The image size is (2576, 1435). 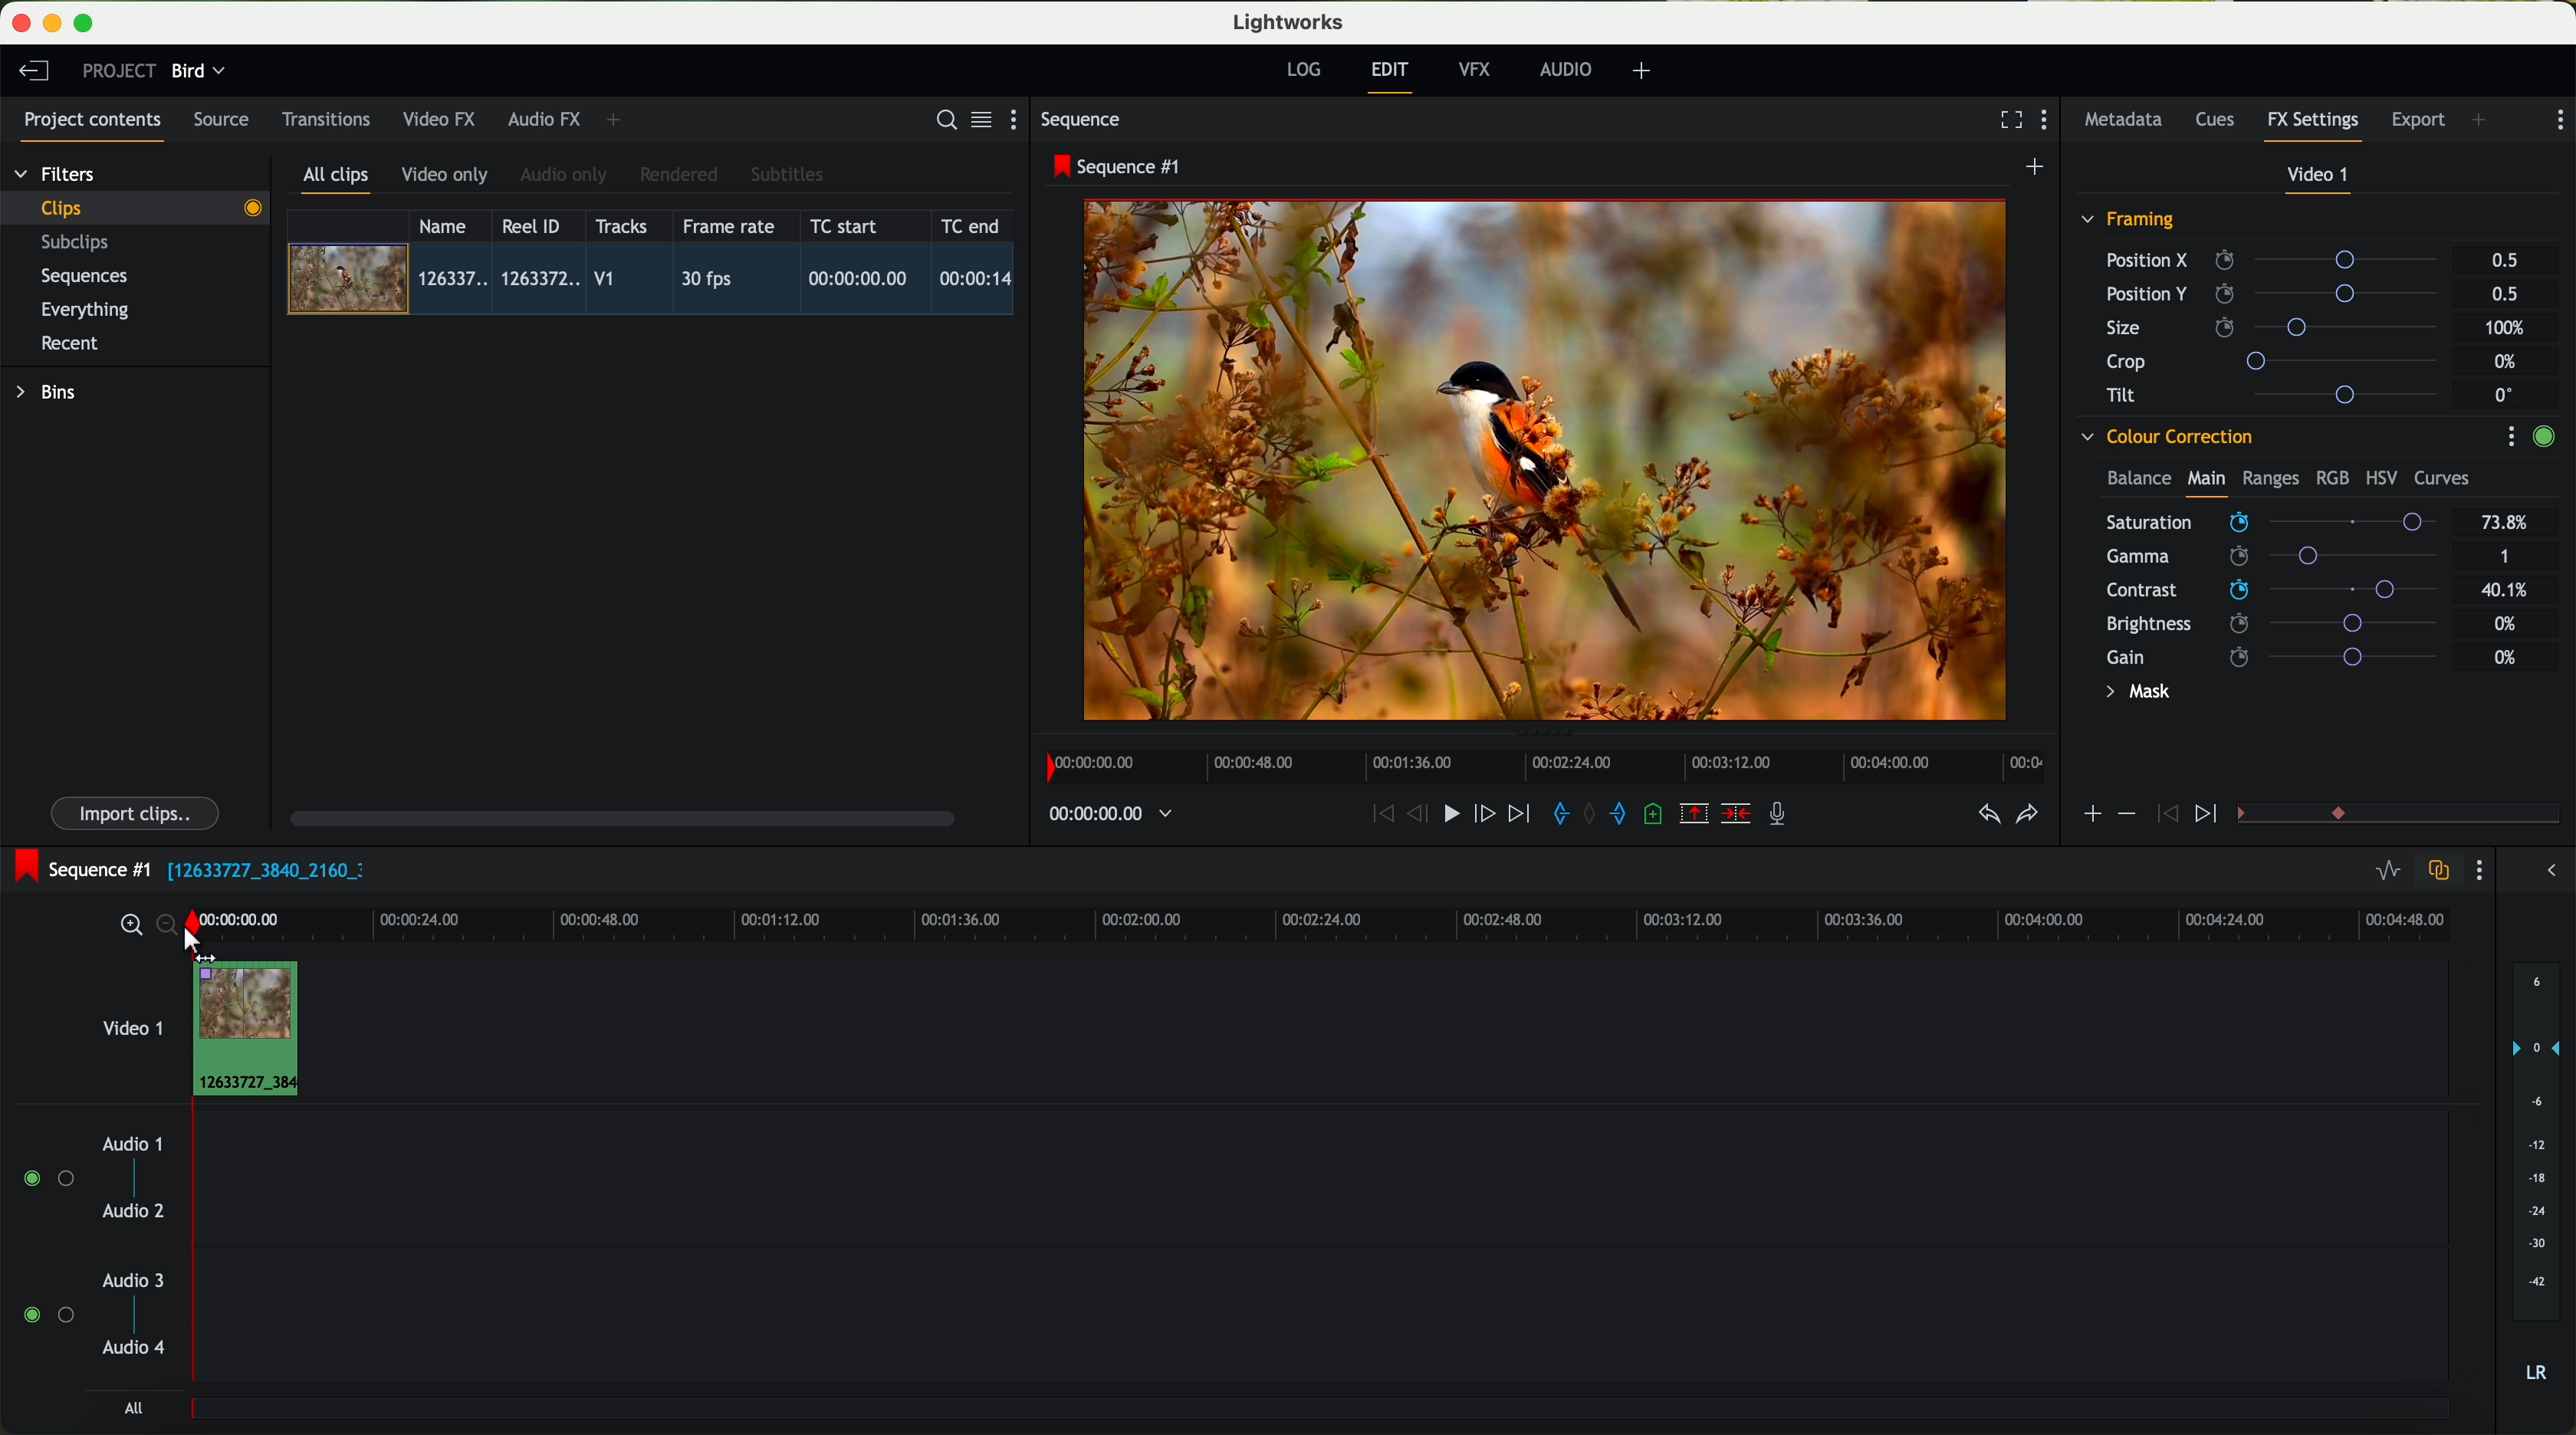 What do you see at coordinates (2331, 476) in the screenshot?
I see `RGB` at bounding box center [2331, 476].